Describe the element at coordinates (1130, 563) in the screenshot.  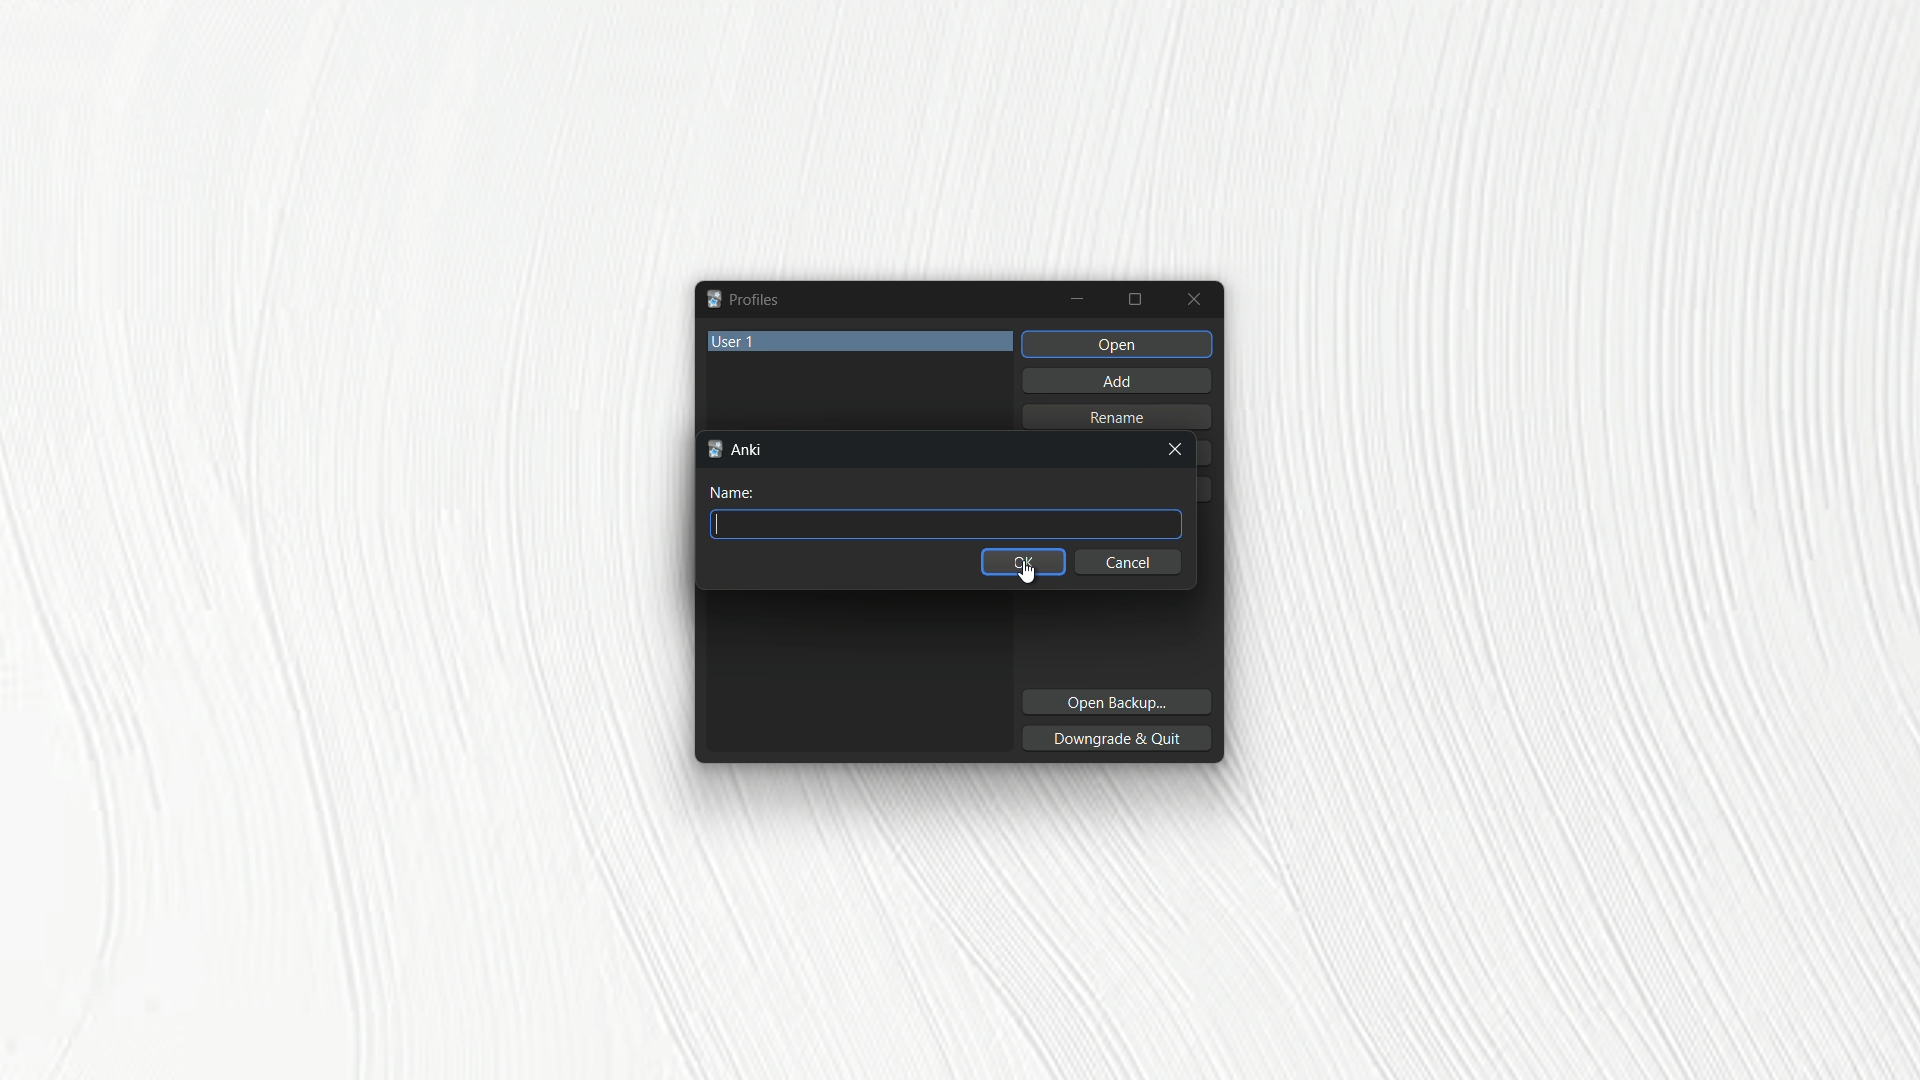
I see `Cancel` at that location.